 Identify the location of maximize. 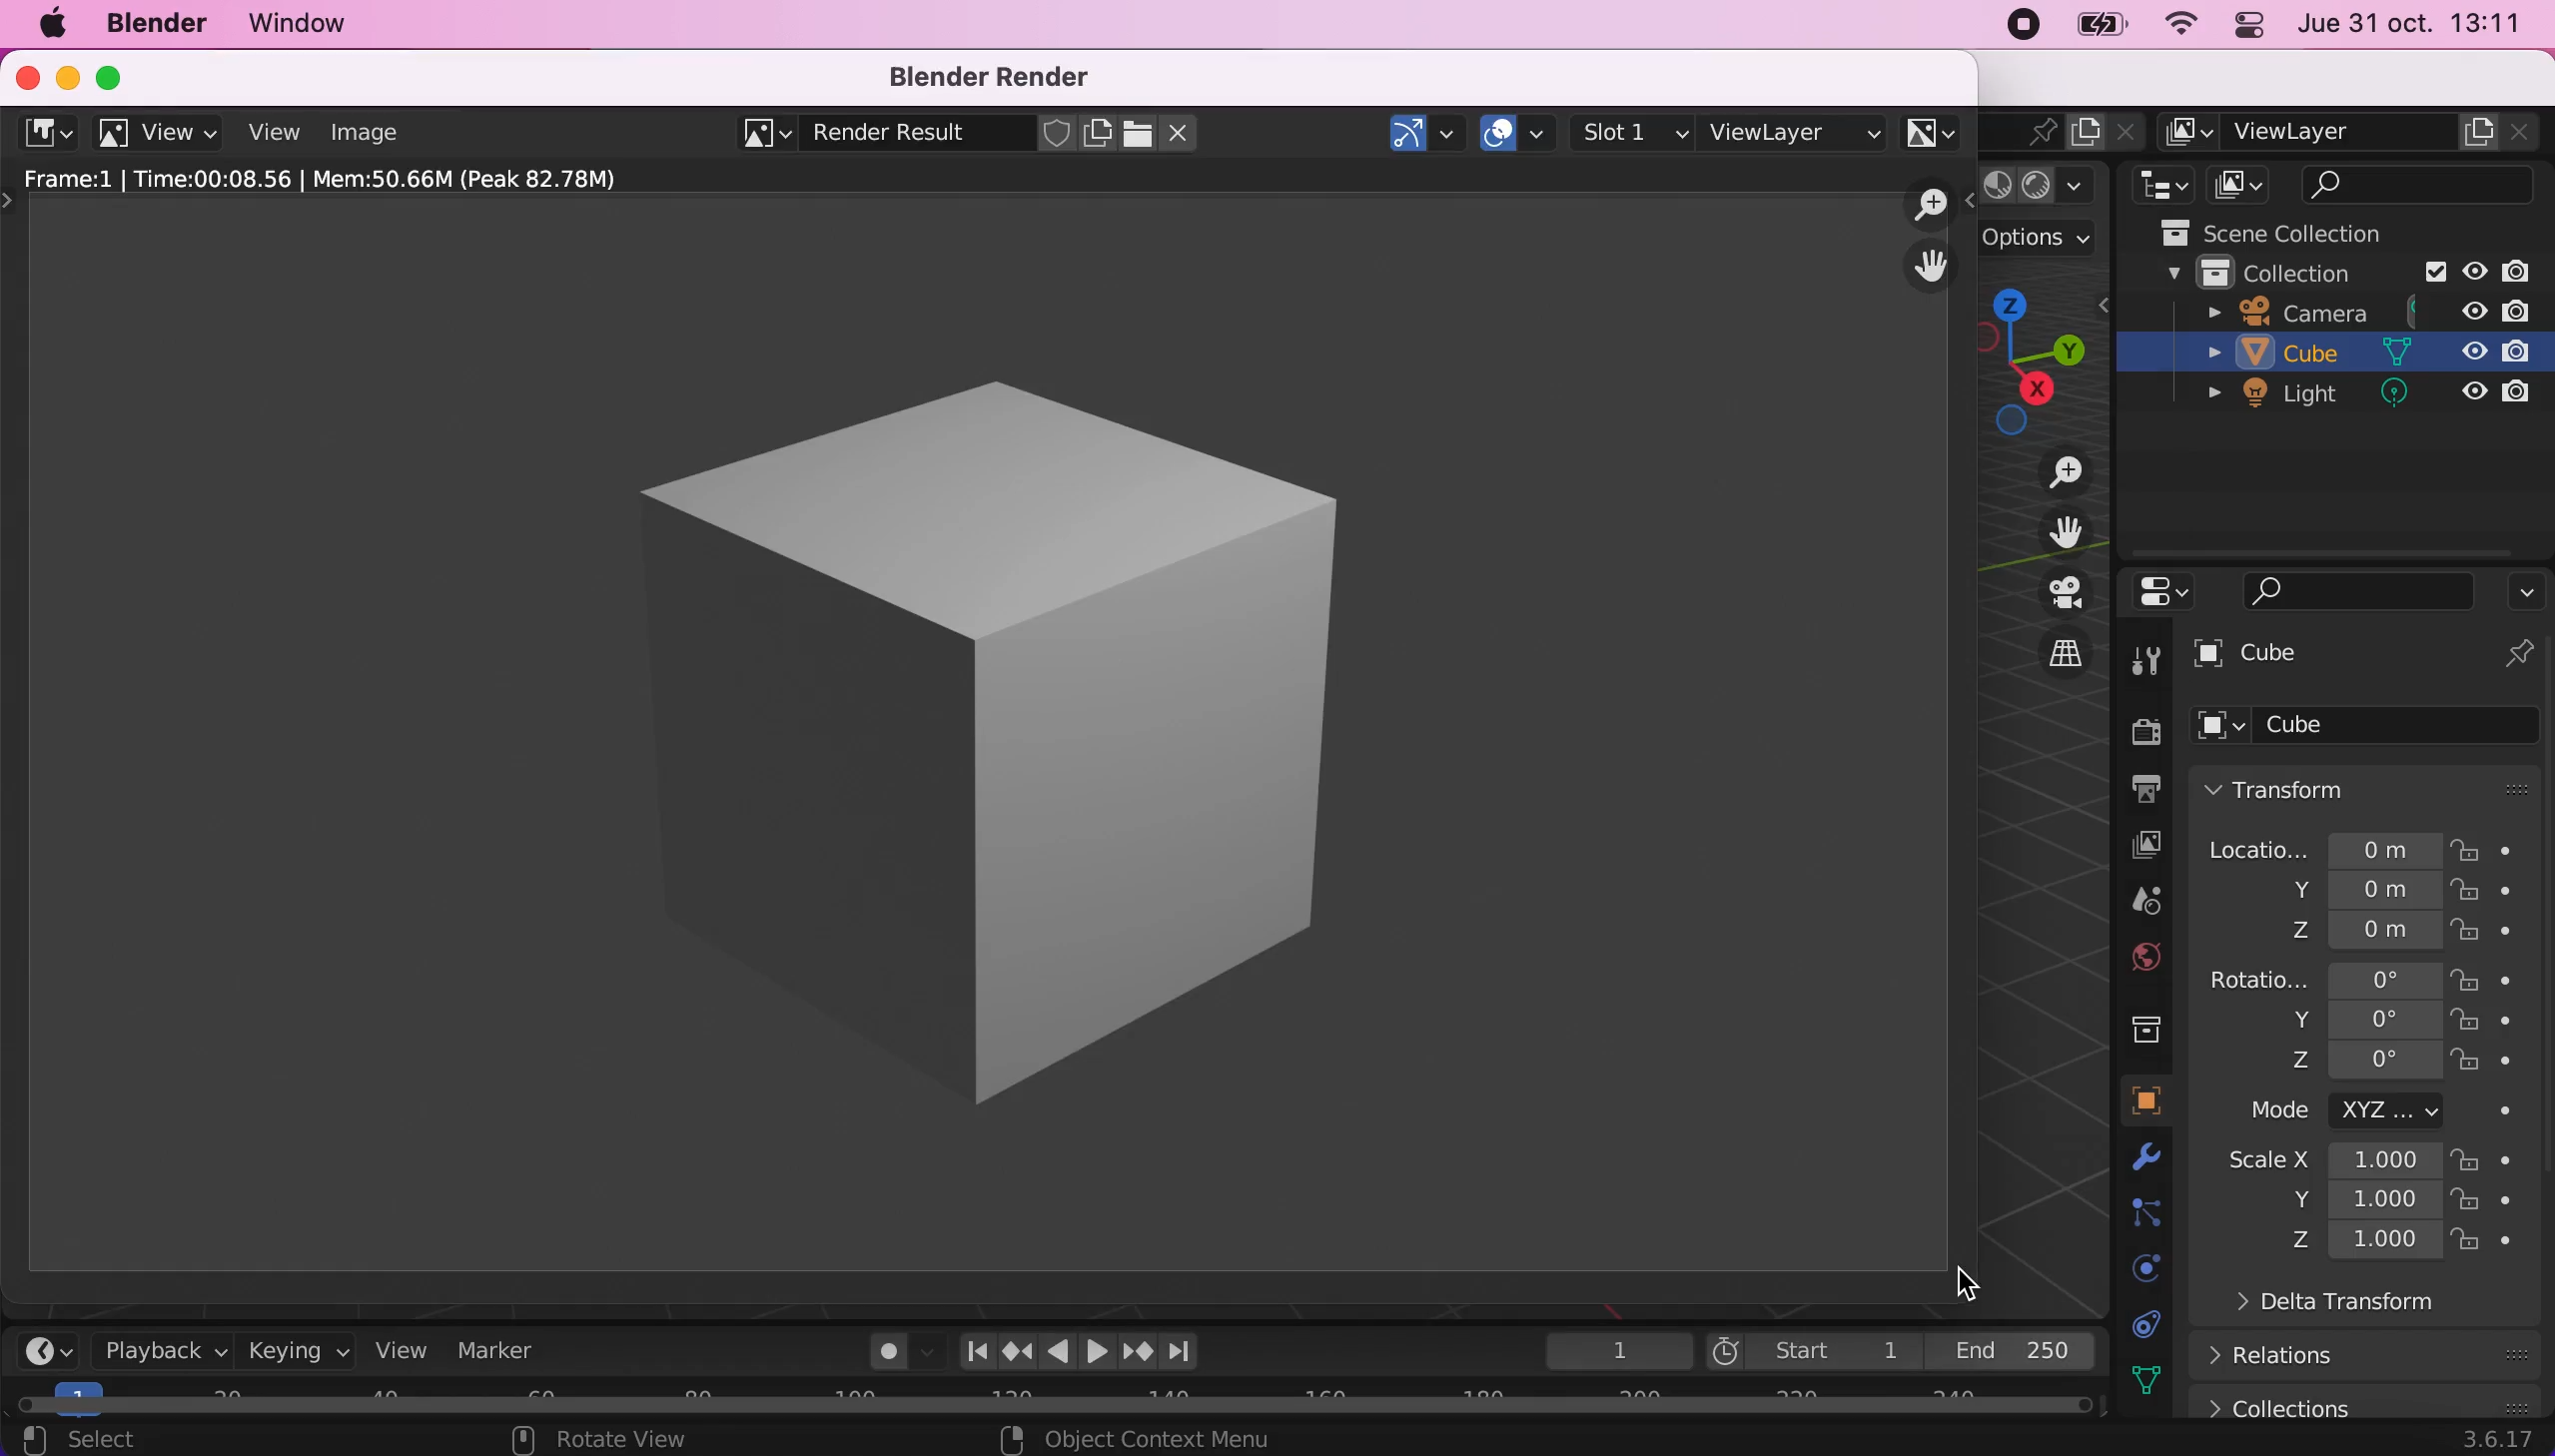
(115, 74).